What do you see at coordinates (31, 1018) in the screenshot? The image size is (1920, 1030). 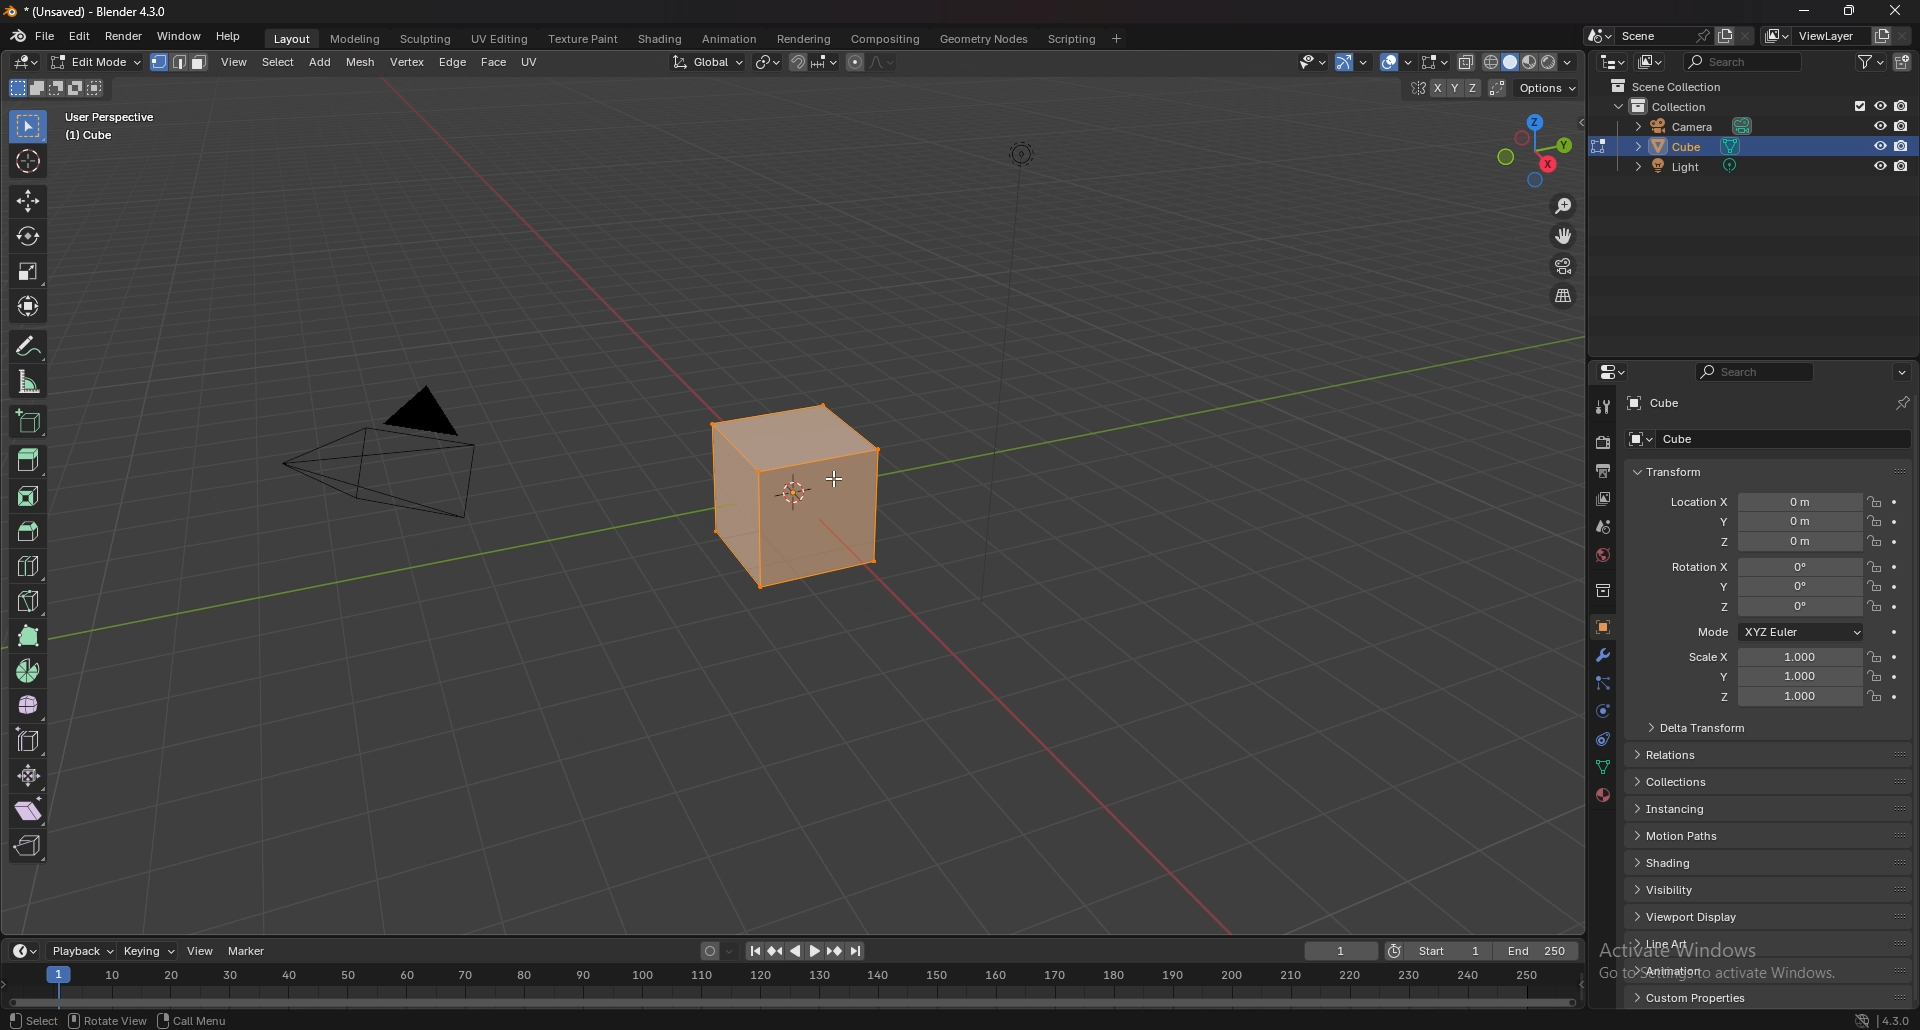 I see `select` at bounding box center [31, 1018].